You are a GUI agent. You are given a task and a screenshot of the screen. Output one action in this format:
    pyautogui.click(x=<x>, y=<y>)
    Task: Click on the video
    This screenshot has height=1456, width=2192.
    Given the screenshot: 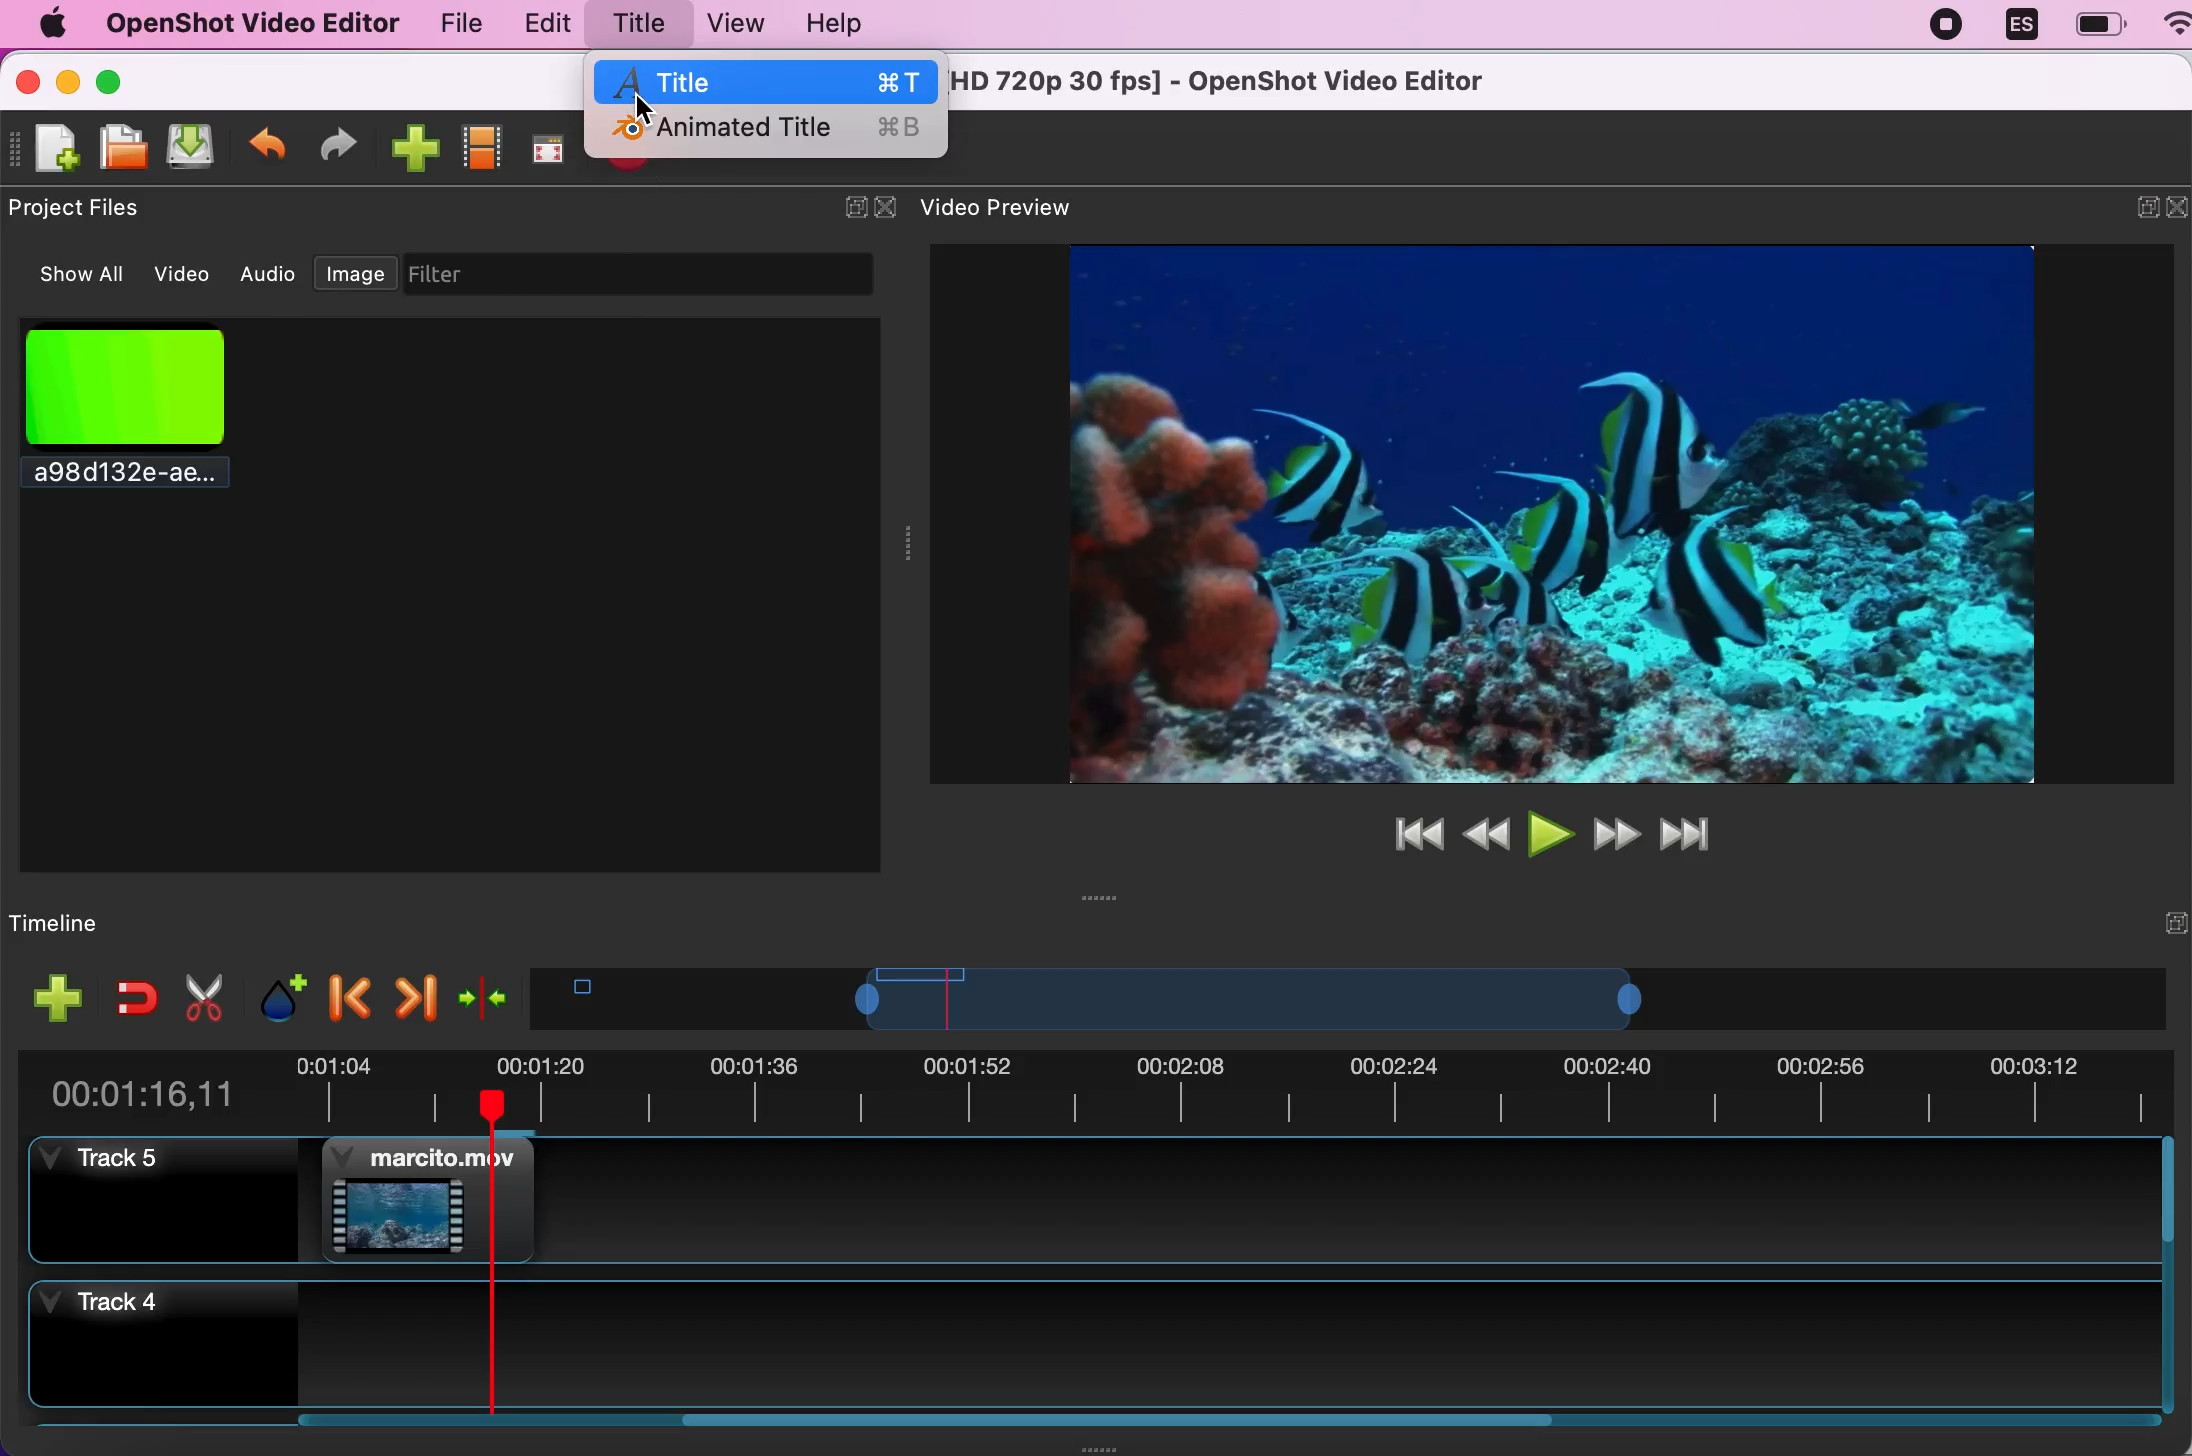 What is the action you would take?
    pyautogui.click(x=185, y=271)
    